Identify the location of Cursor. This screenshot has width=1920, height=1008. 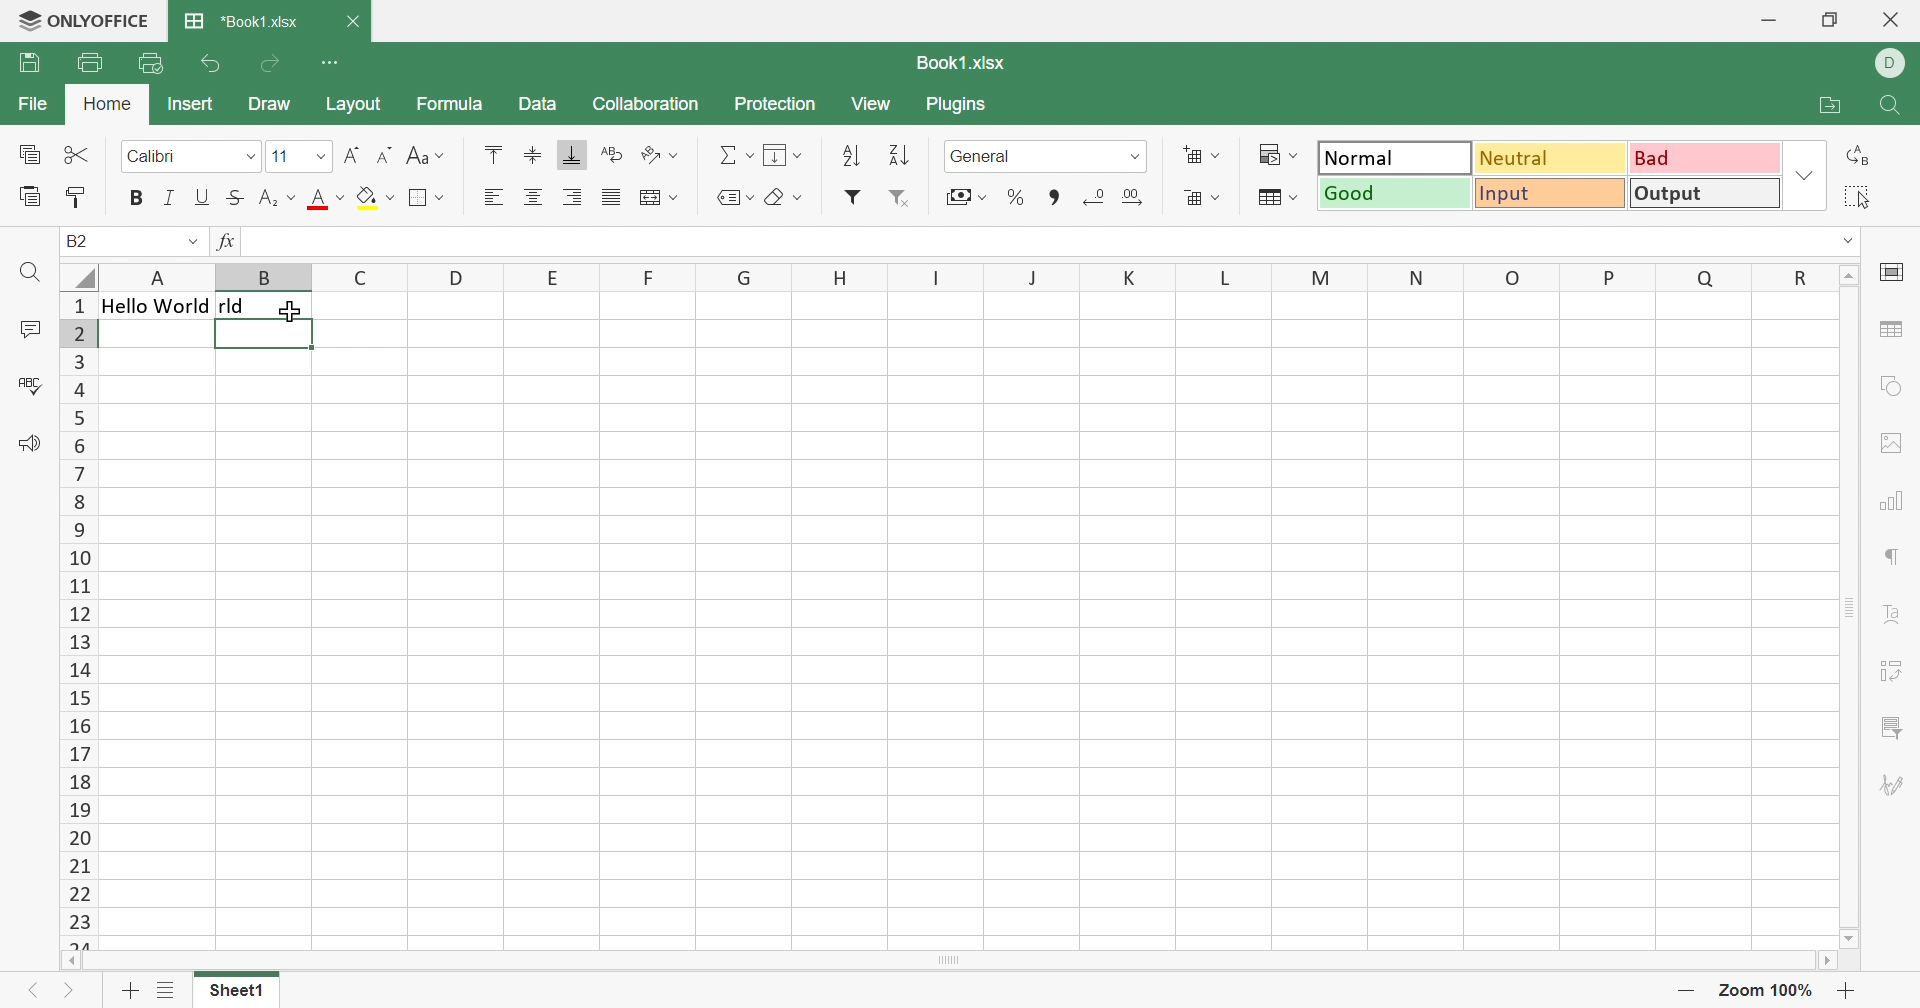
(289, 310).